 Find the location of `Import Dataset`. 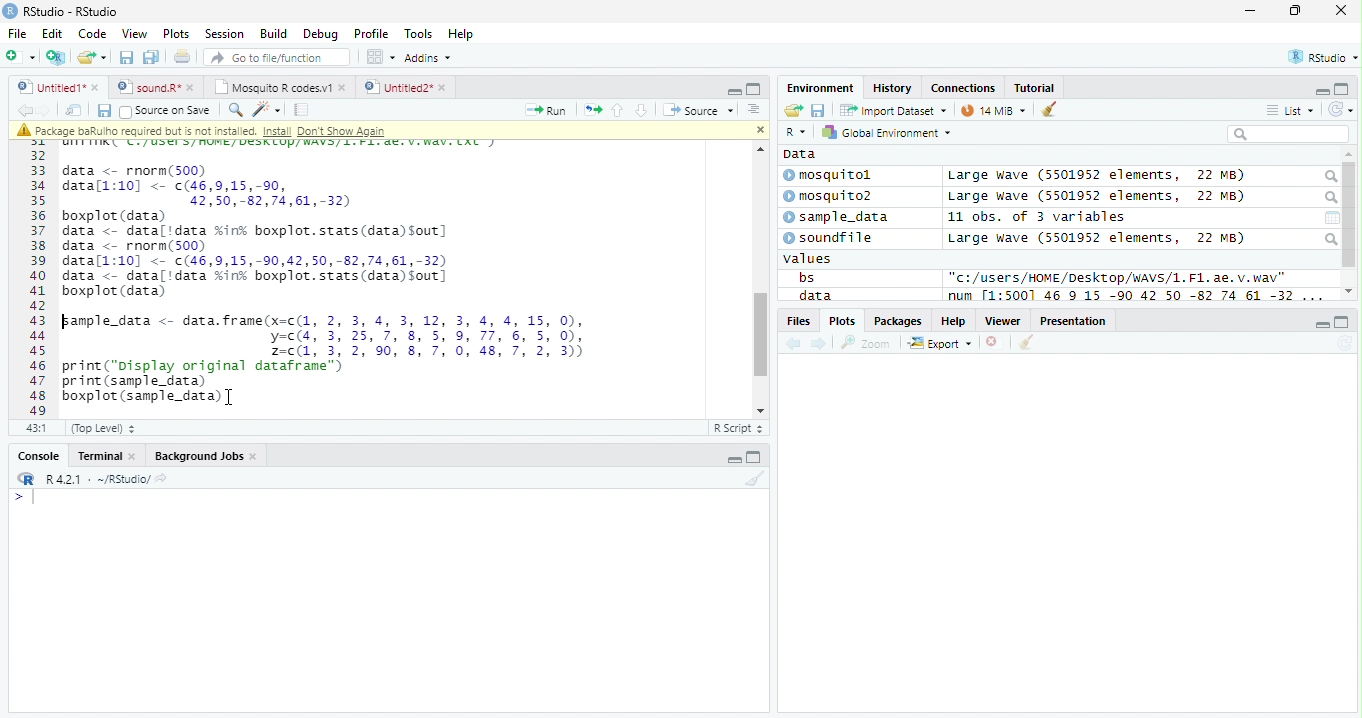

Import Dataset is located at coordinates (893, 111).